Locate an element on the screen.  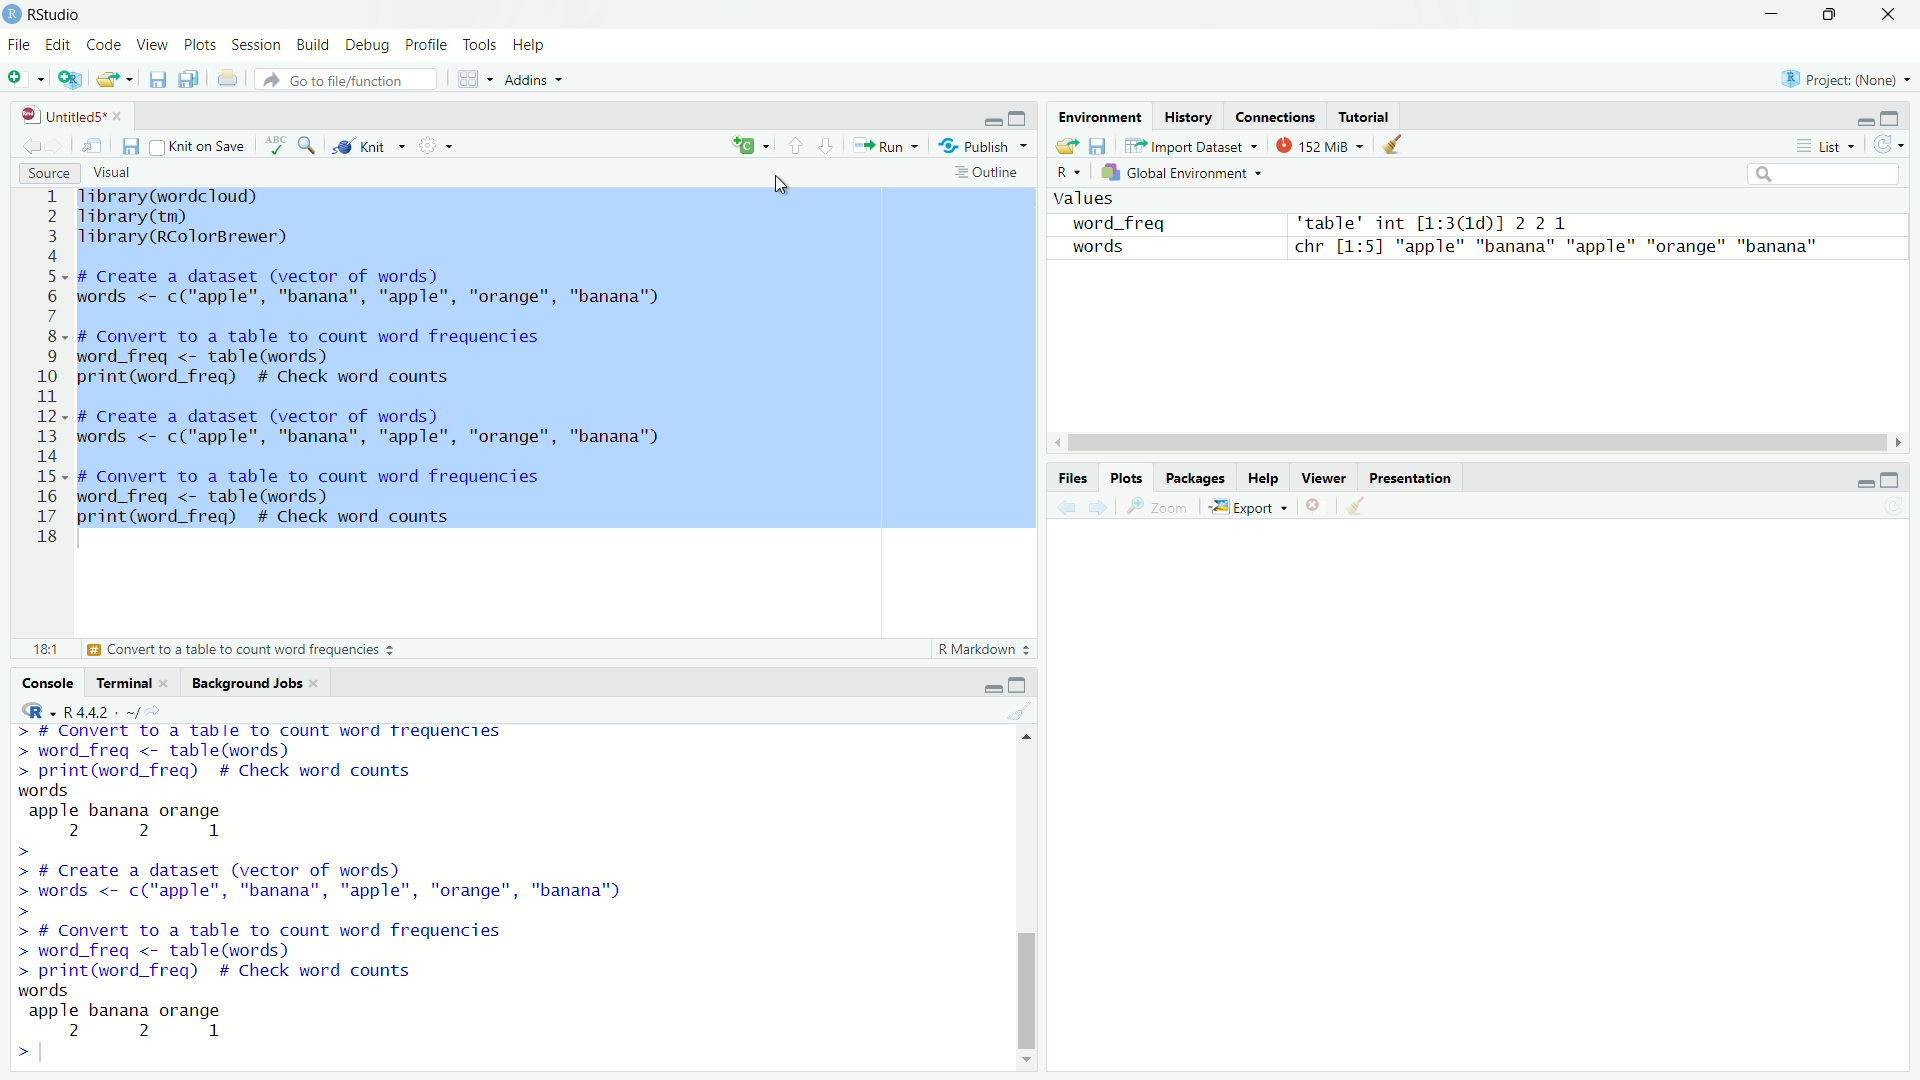
Untitled is located at coordinates (74, 116).